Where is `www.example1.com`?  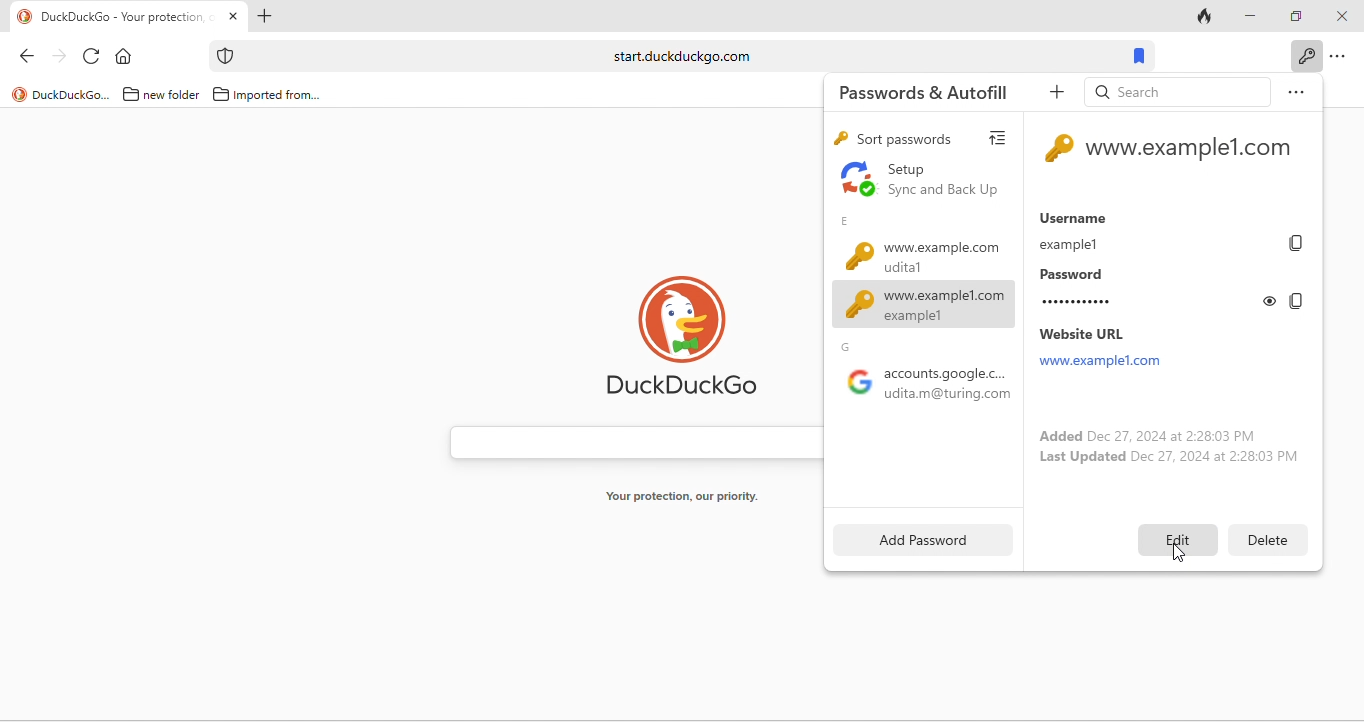 www.example1.com is located at coordinates (1191, 148).